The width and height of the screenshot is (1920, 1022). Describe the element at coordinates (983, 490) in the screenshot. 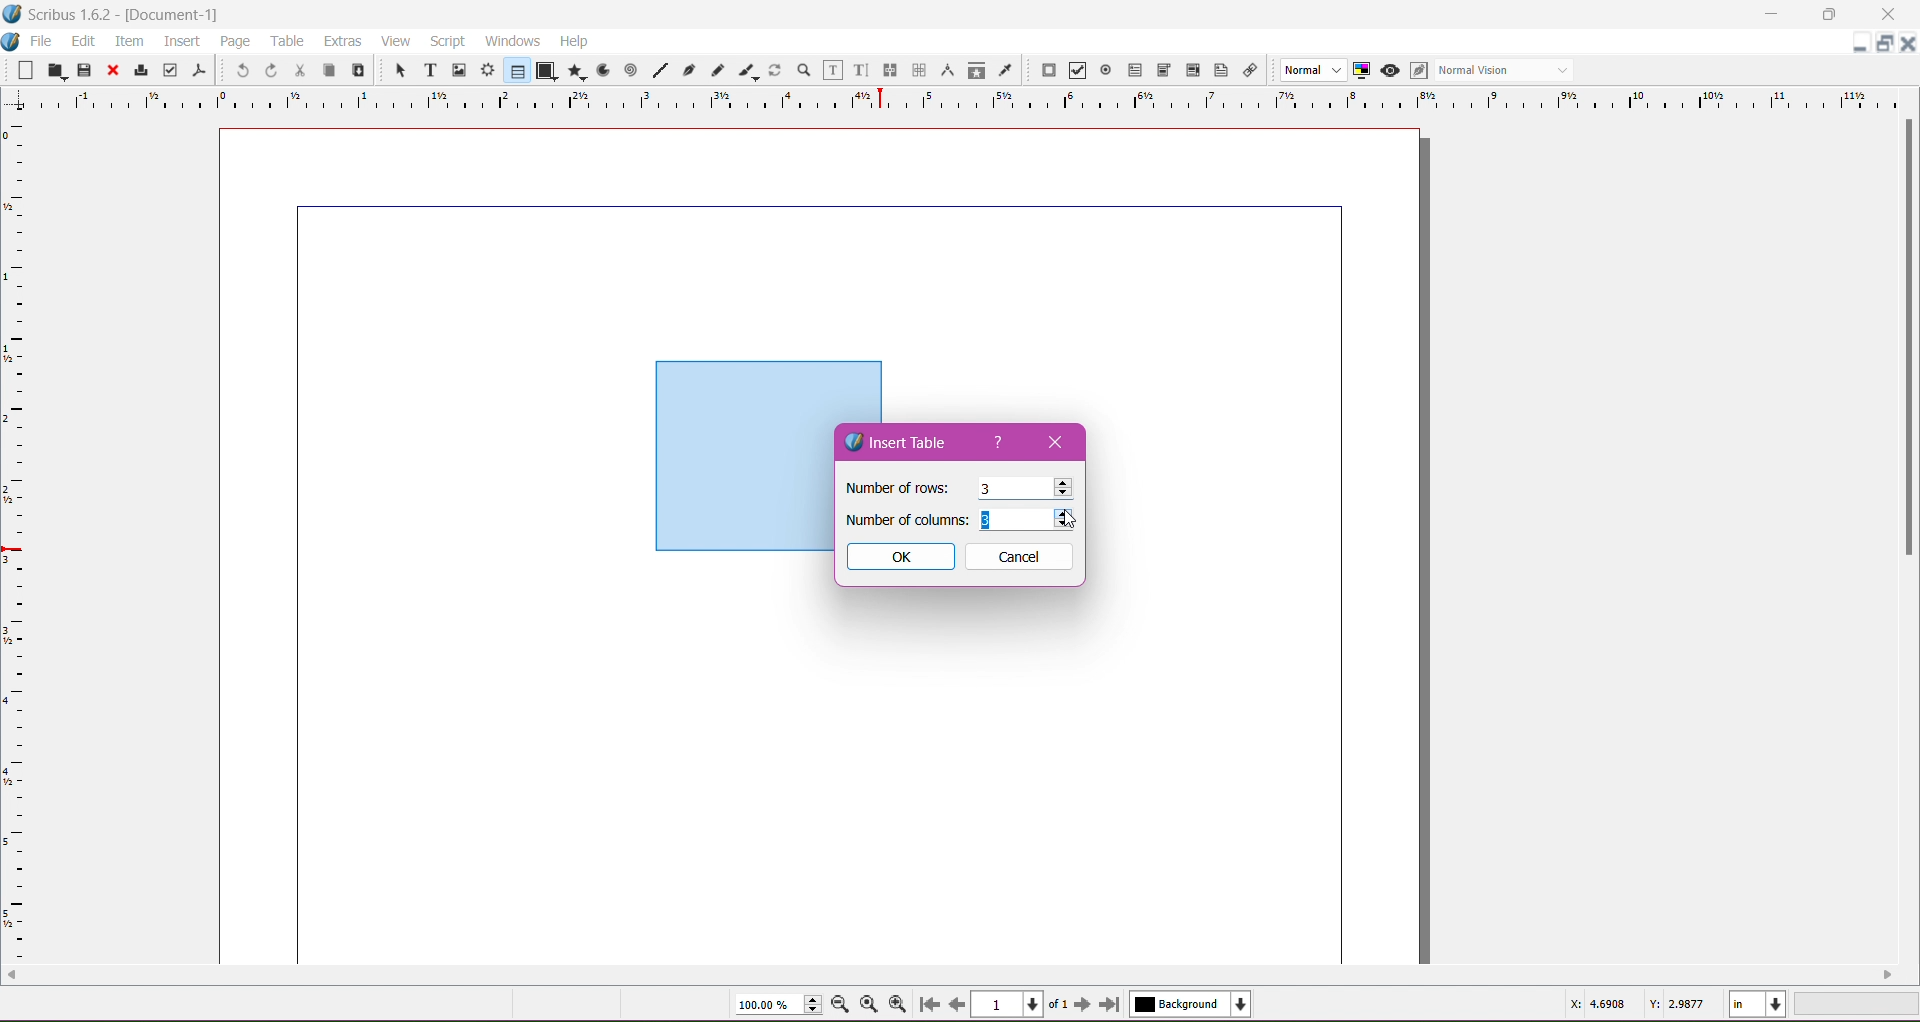

I see `3` at that location.